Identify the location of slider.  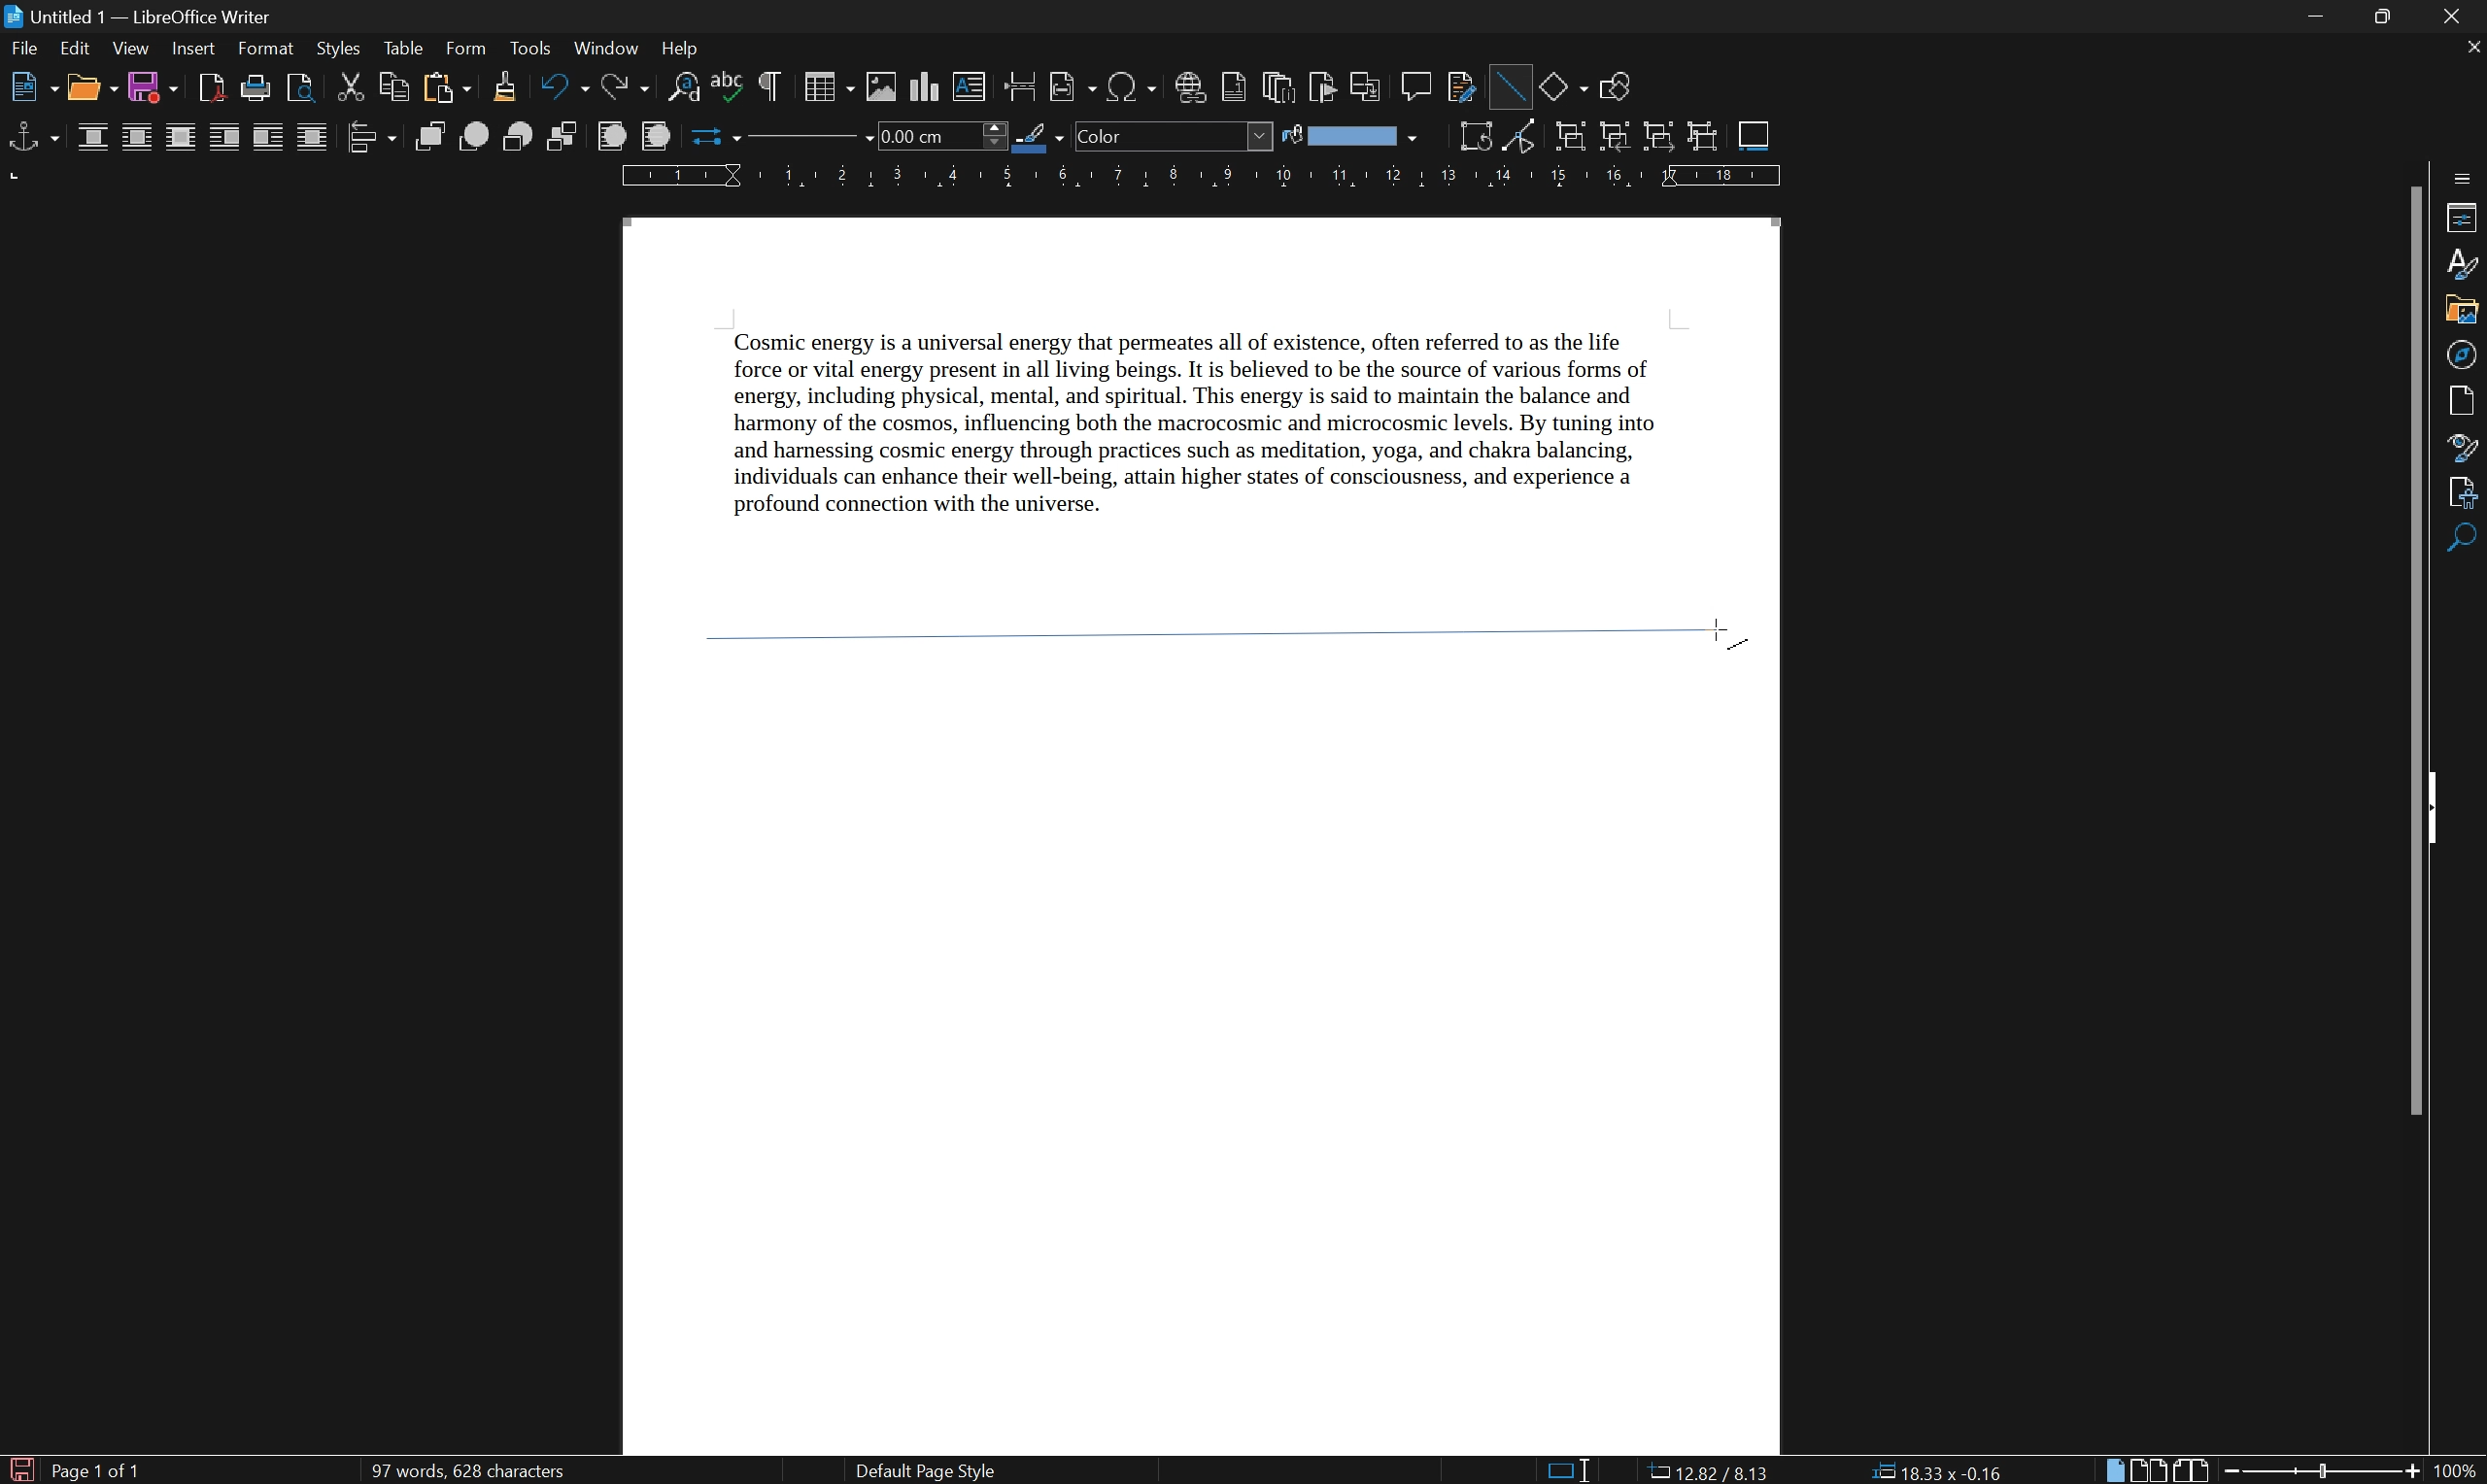
(2327, 1469).